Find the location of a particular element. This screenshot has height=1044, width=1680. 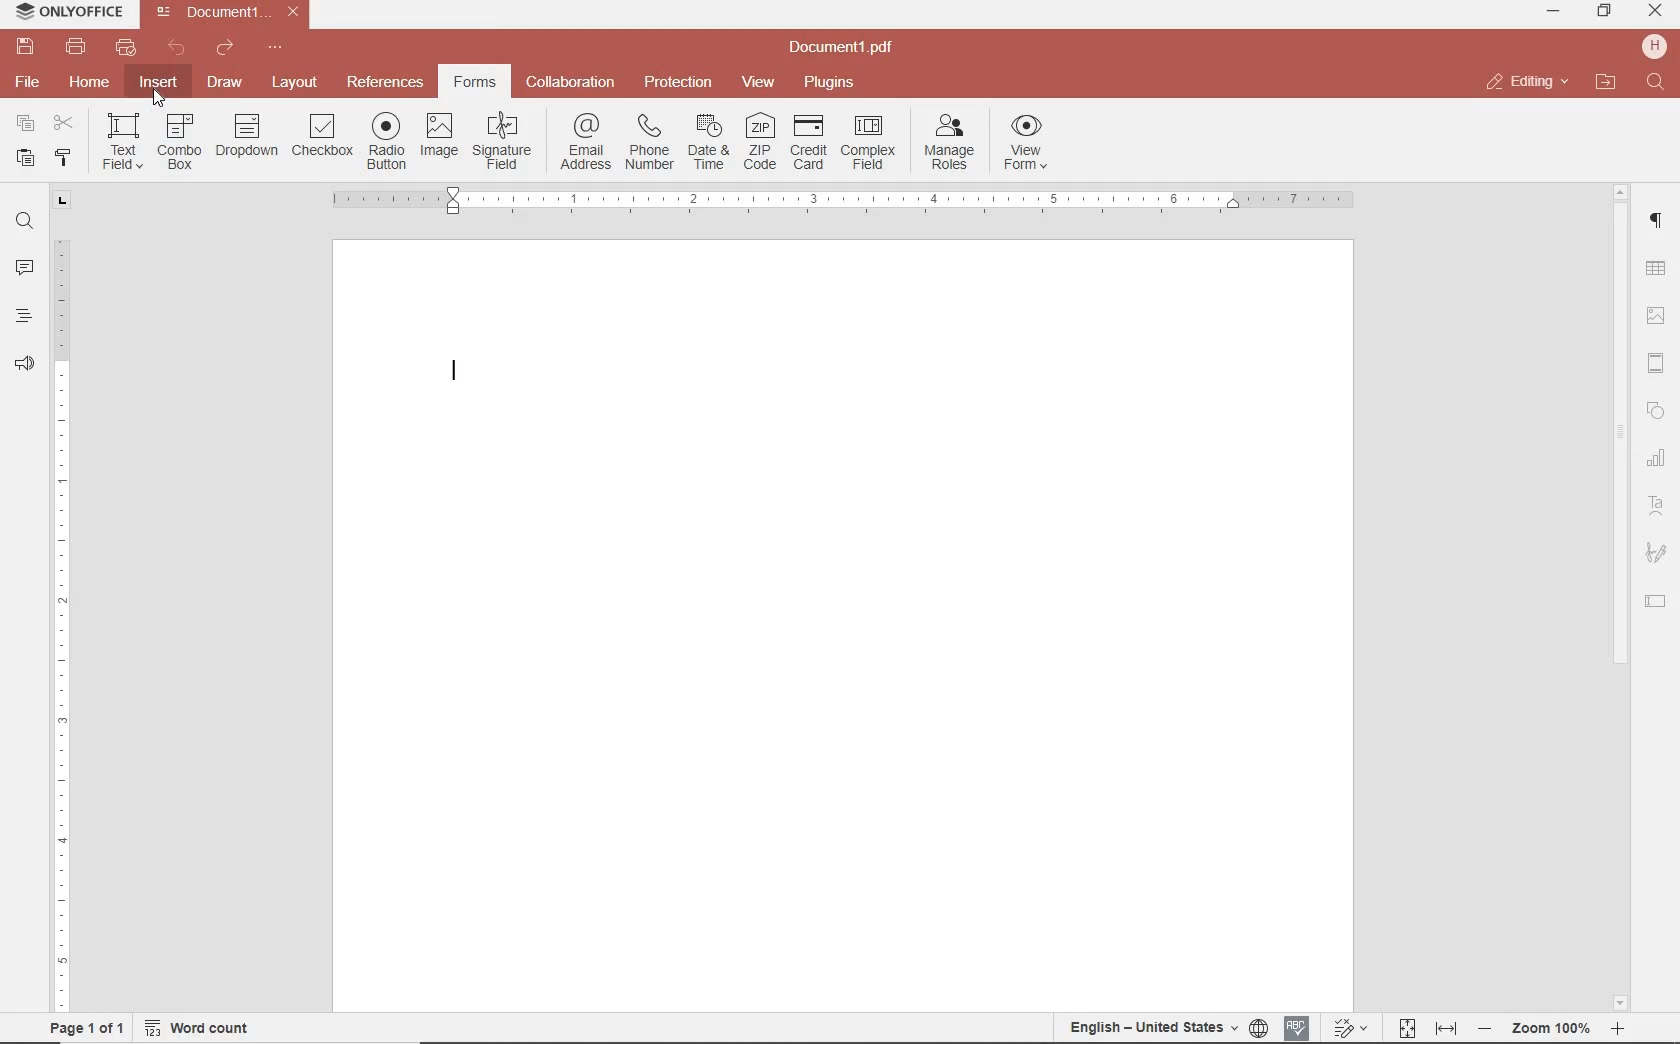

system name is located at coordinates (64, 13).